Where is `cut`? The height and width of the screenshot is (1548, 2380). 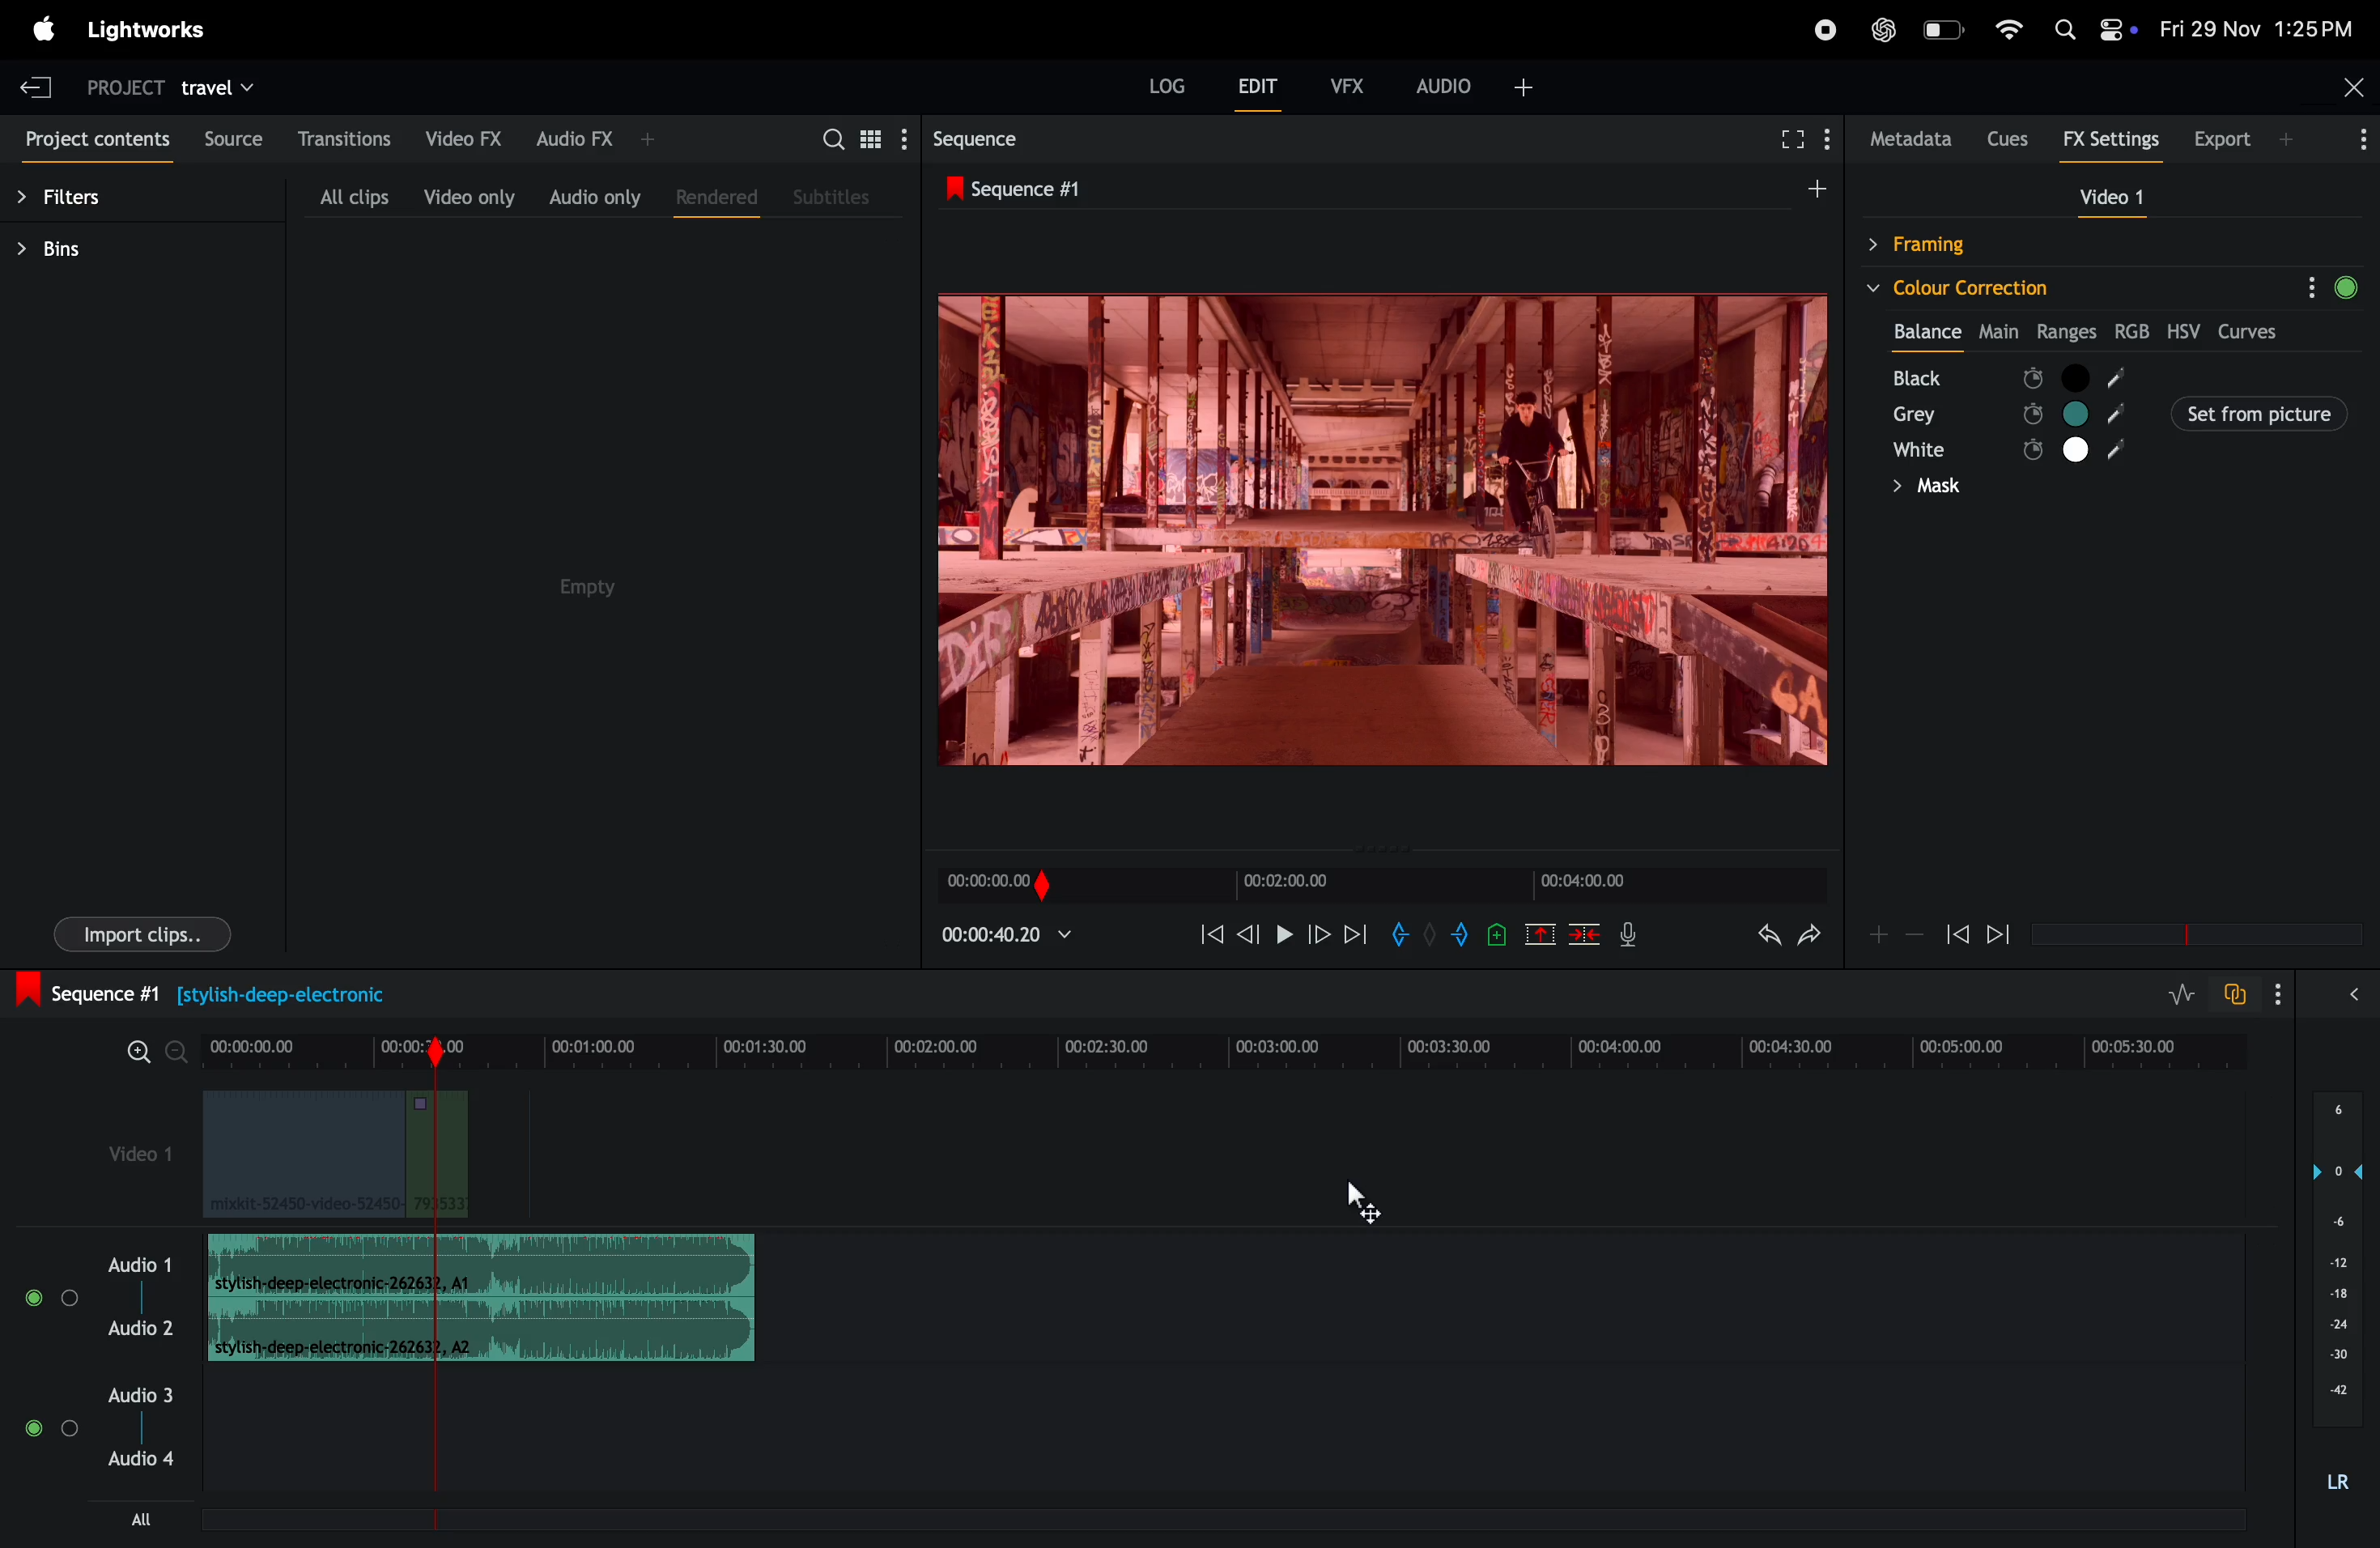
cut is located at coordinates (1539, 937).